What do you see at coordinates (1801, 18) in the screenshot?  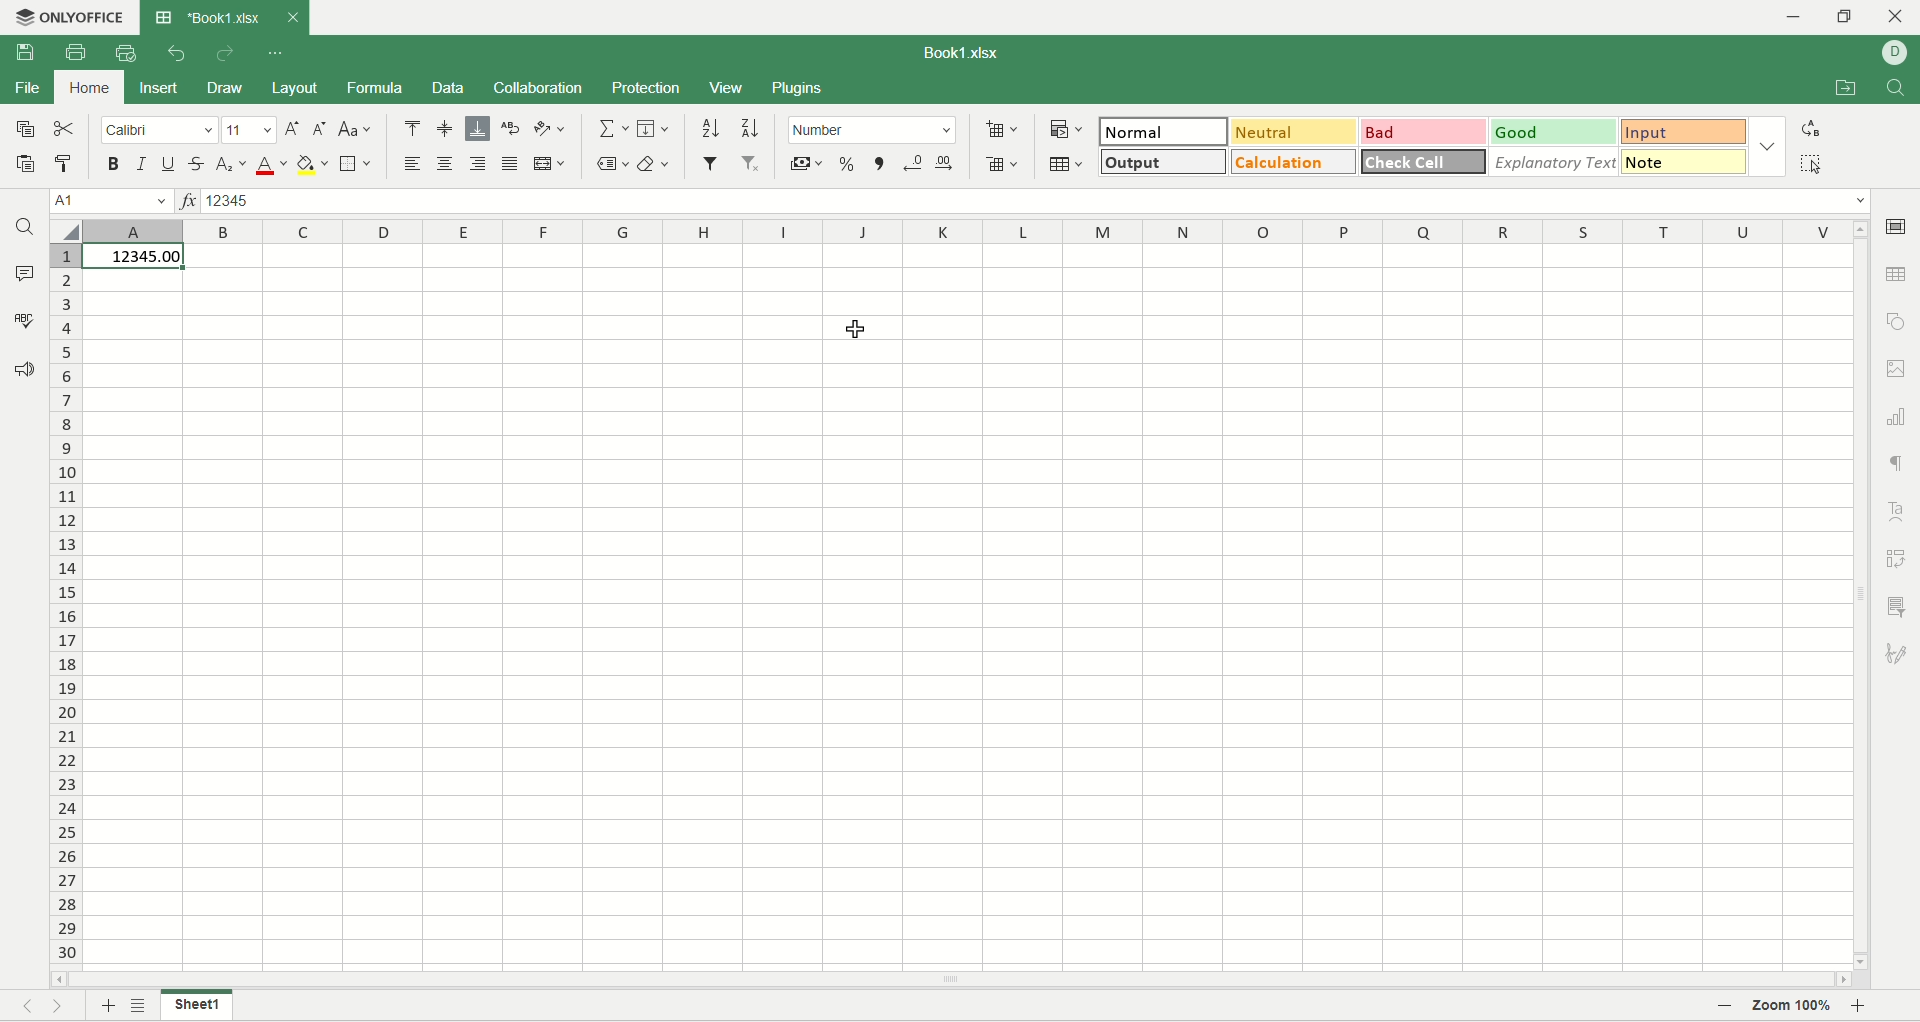 I see `minimize` at bounding box center [1801, 18].